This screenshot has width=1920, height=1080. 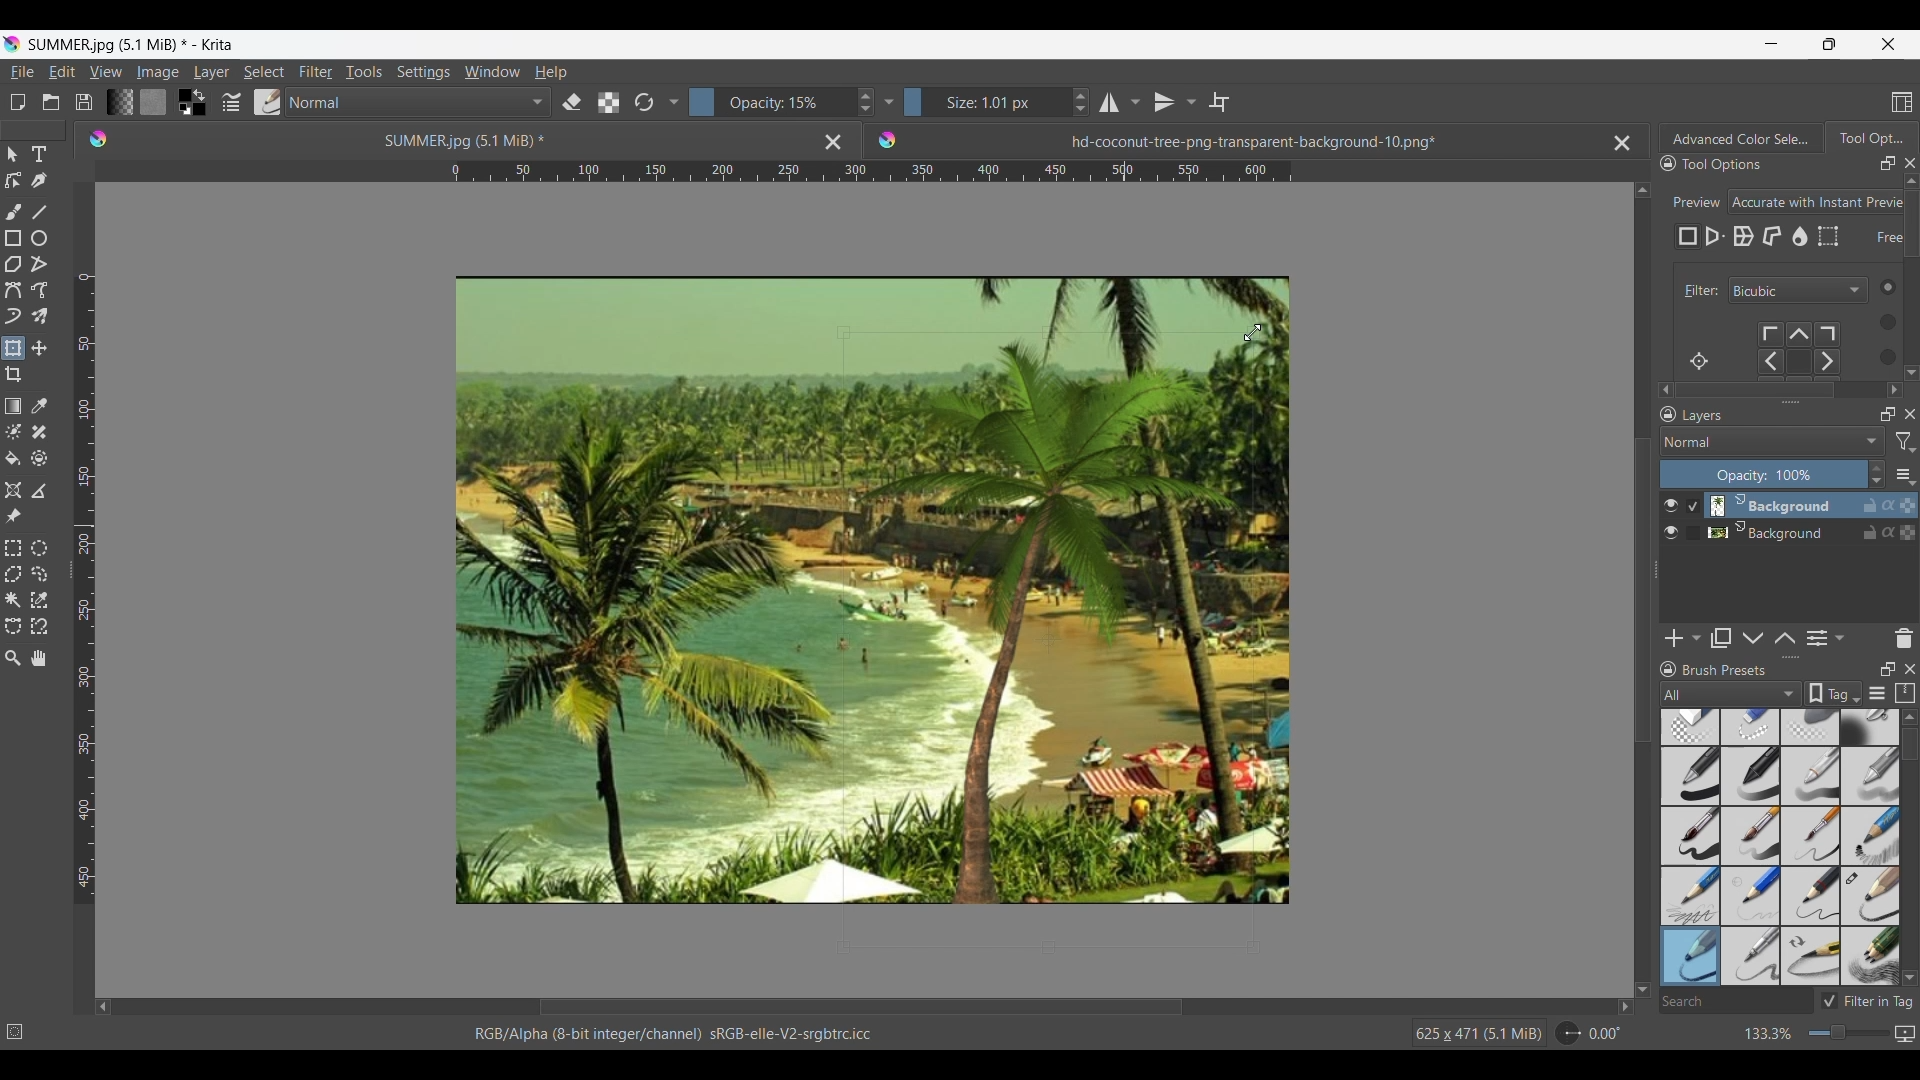 What do you see at coordinates (1125, 525) in the screenshot?
I see `Mouse moved transform tool selection` at bounding box center [1125, 525].